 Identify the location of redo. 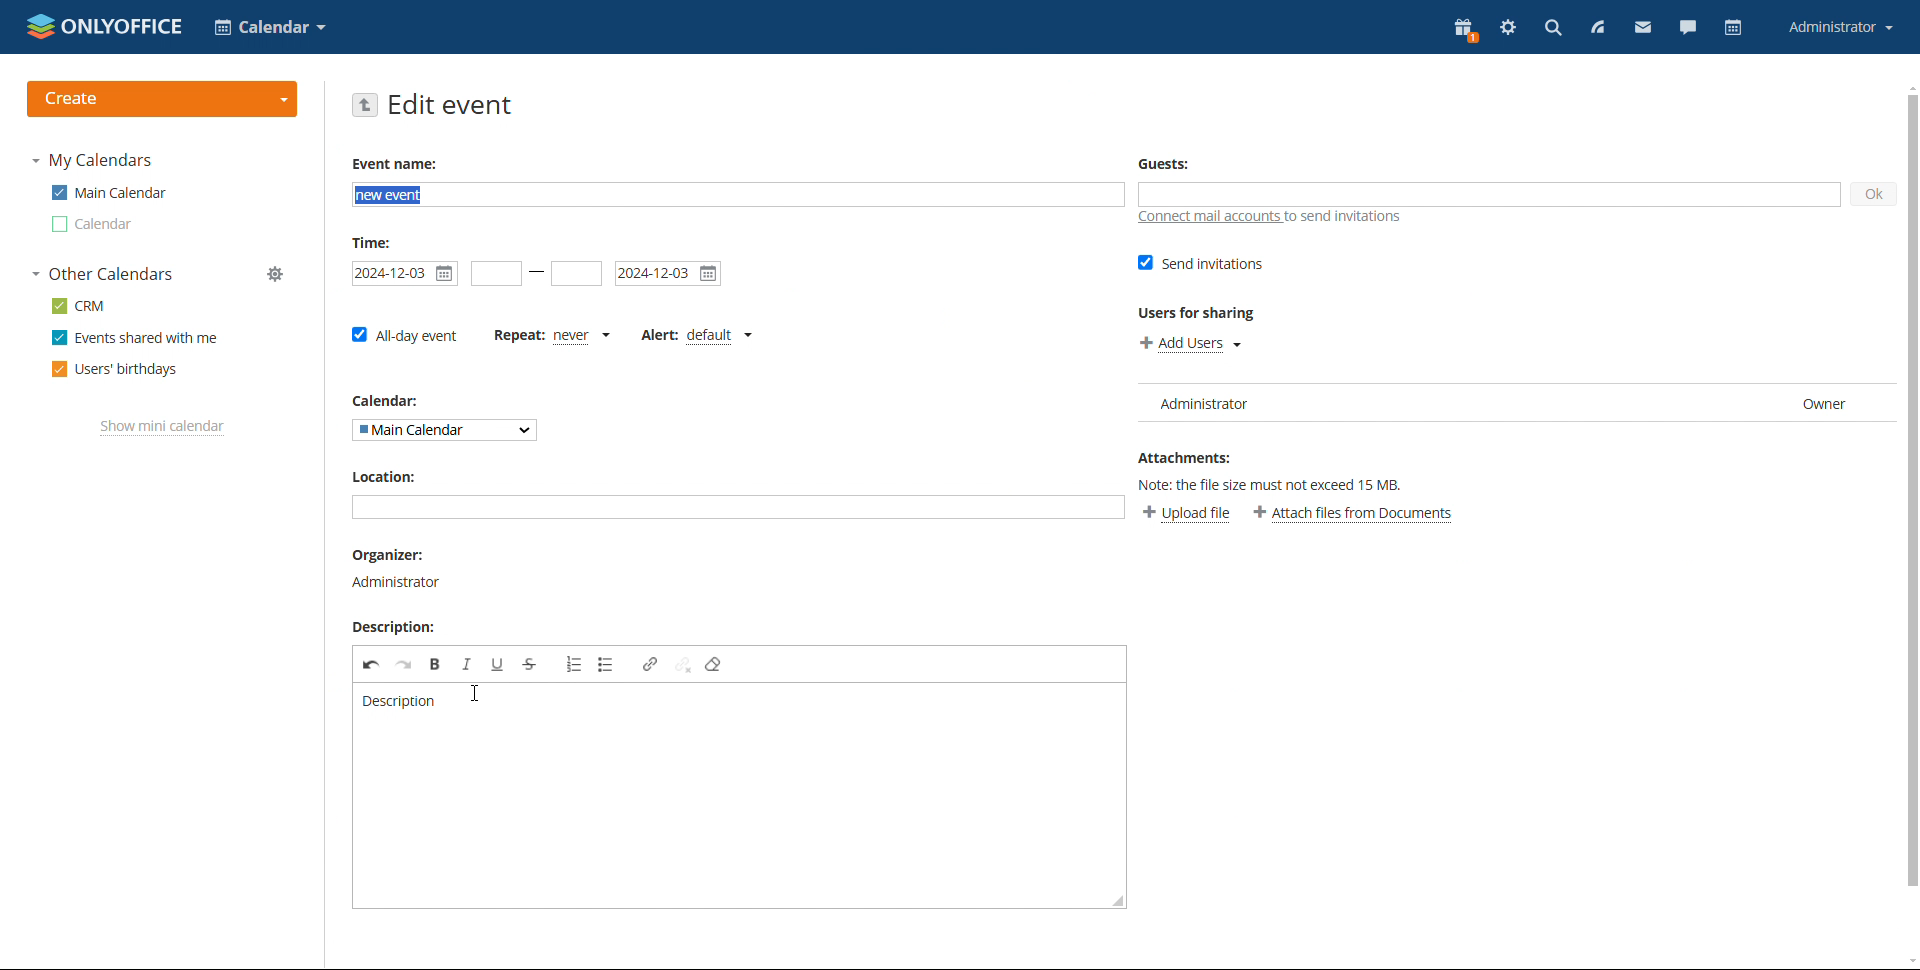
(405, 663).